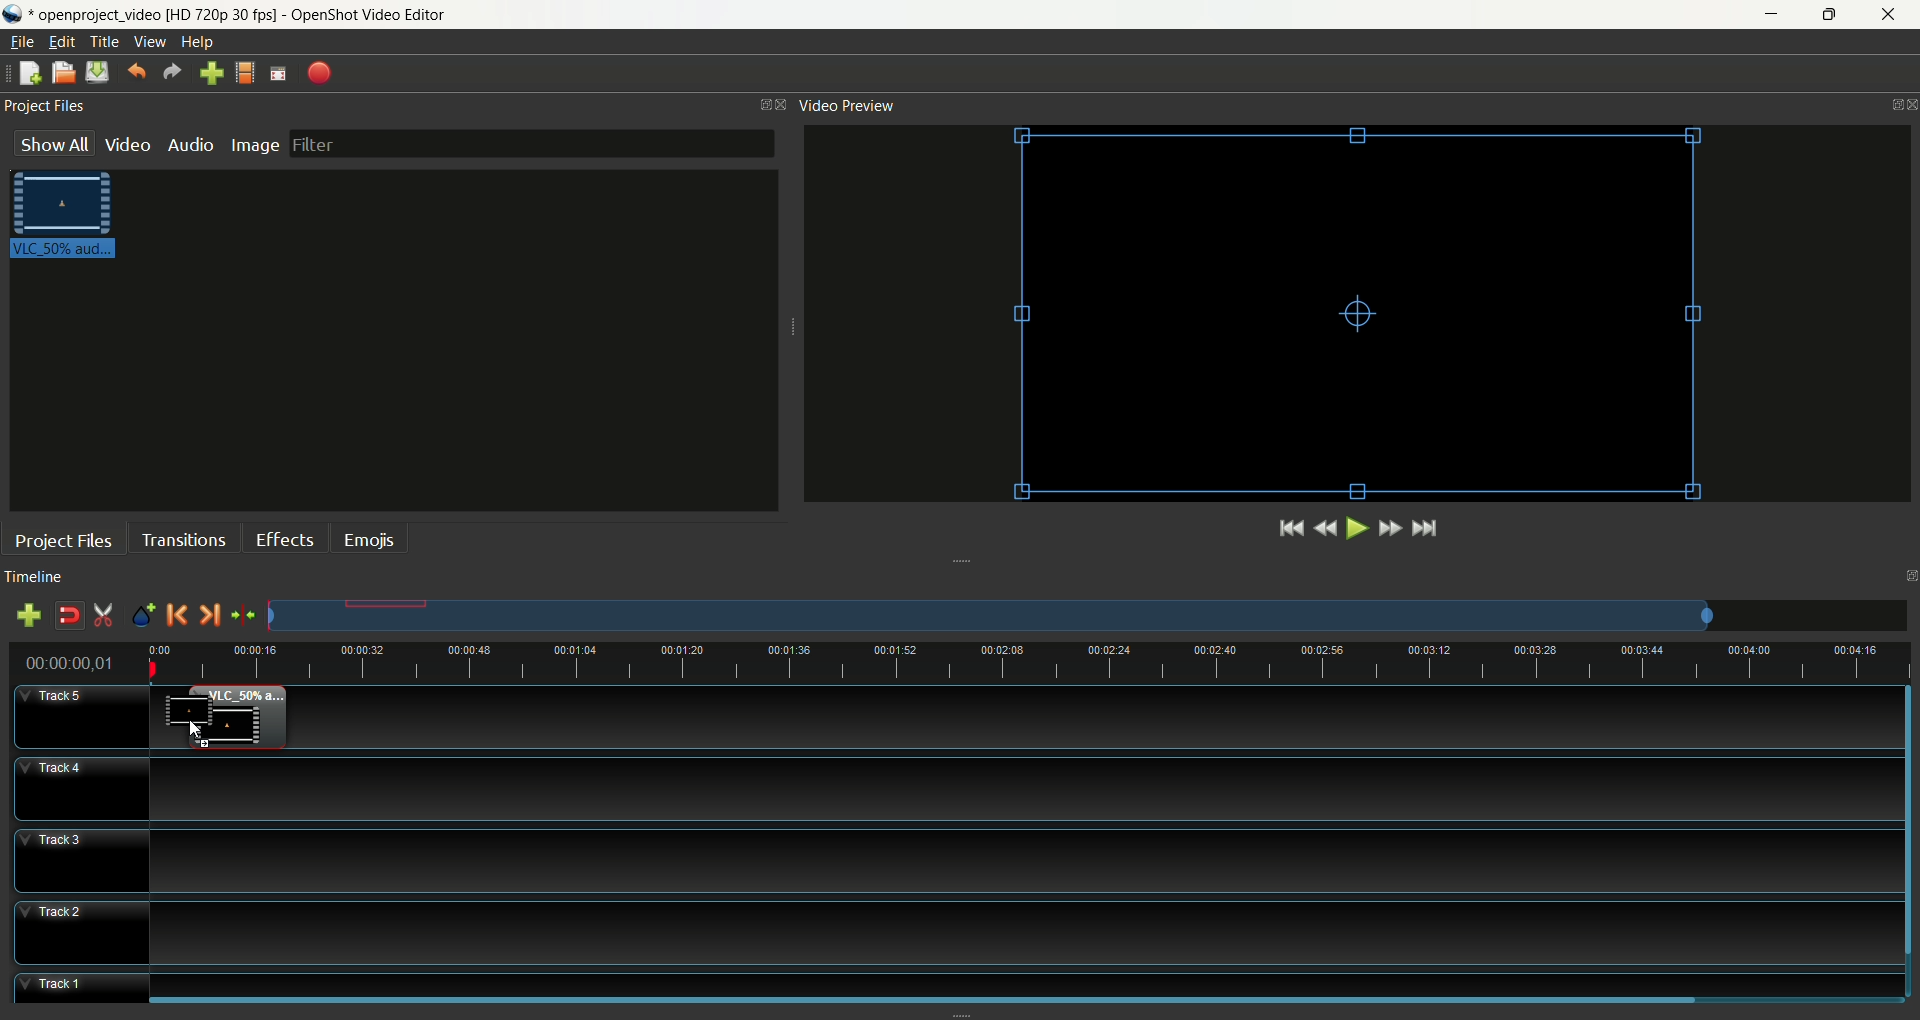 This screenshot has width=1920, height=1020. Describe the element at coordinates (1891, 13) in the screenshot. I see `close` at that location.